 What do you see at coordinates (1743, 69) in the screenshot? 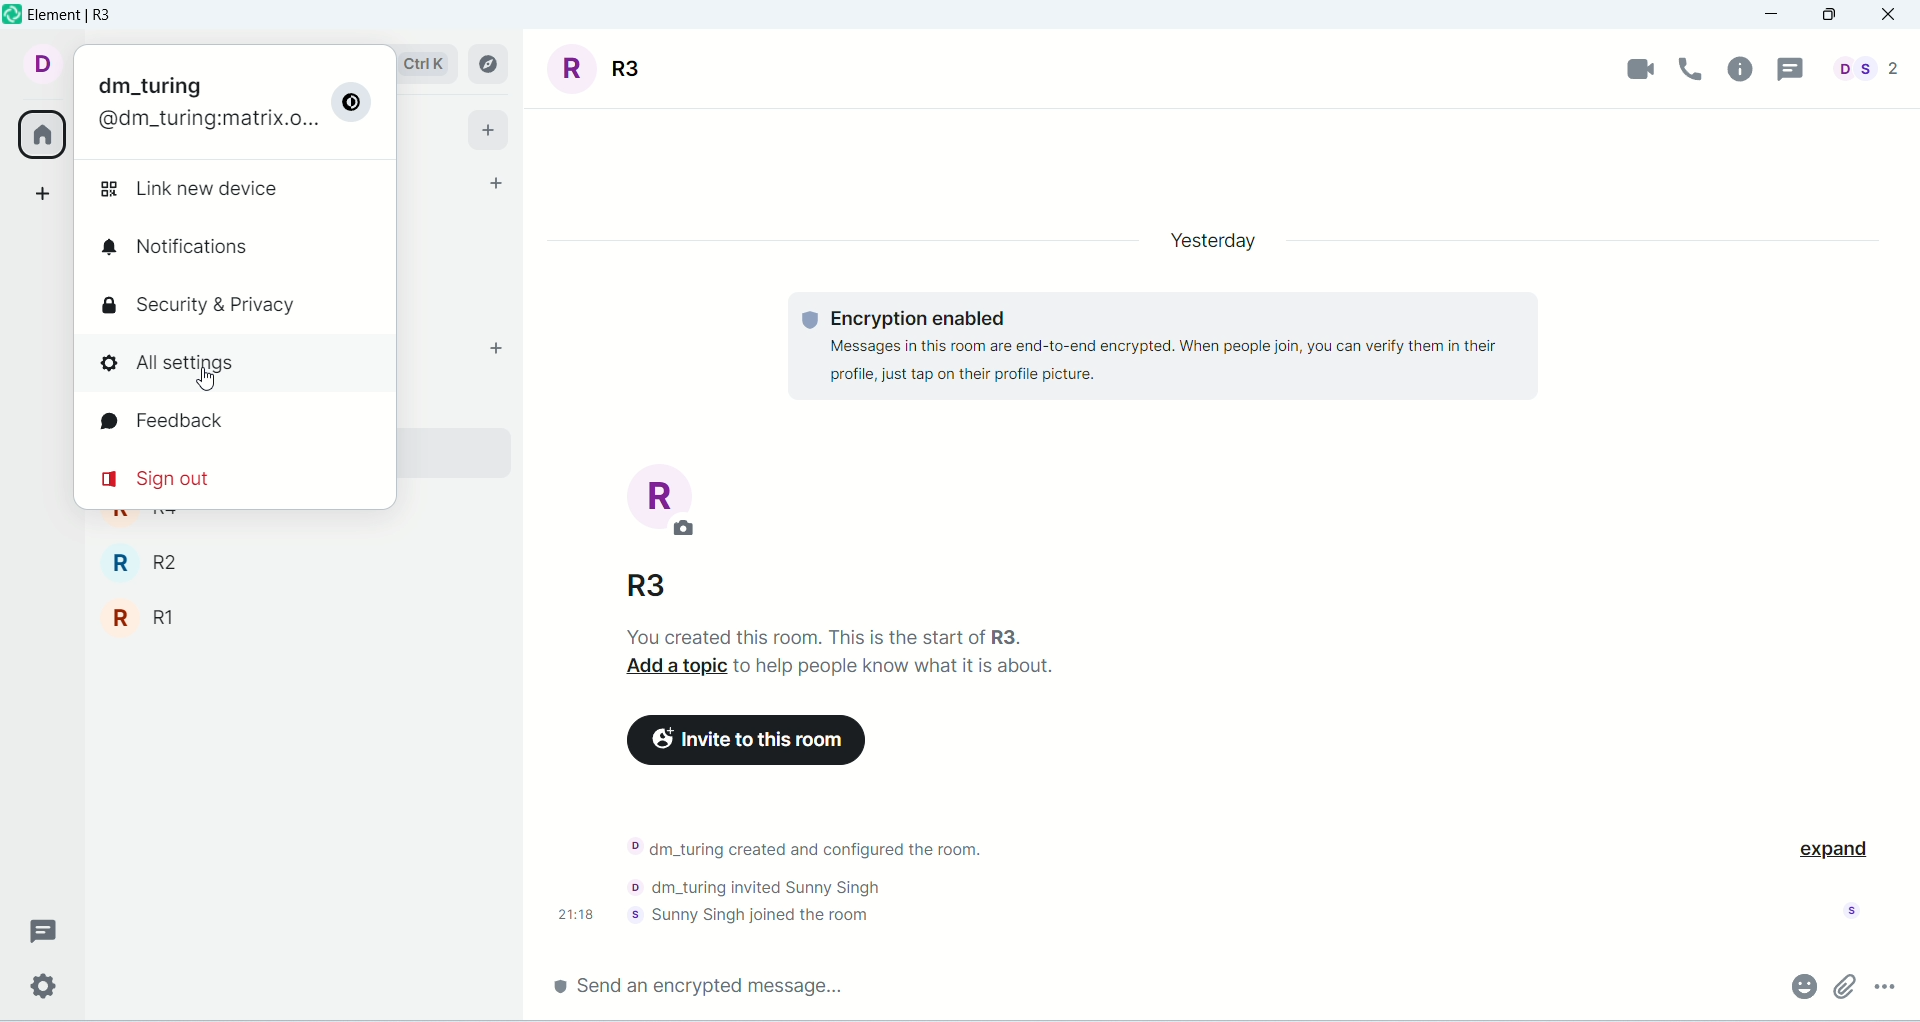
I see `room info` at bounding box center [1743, 69].